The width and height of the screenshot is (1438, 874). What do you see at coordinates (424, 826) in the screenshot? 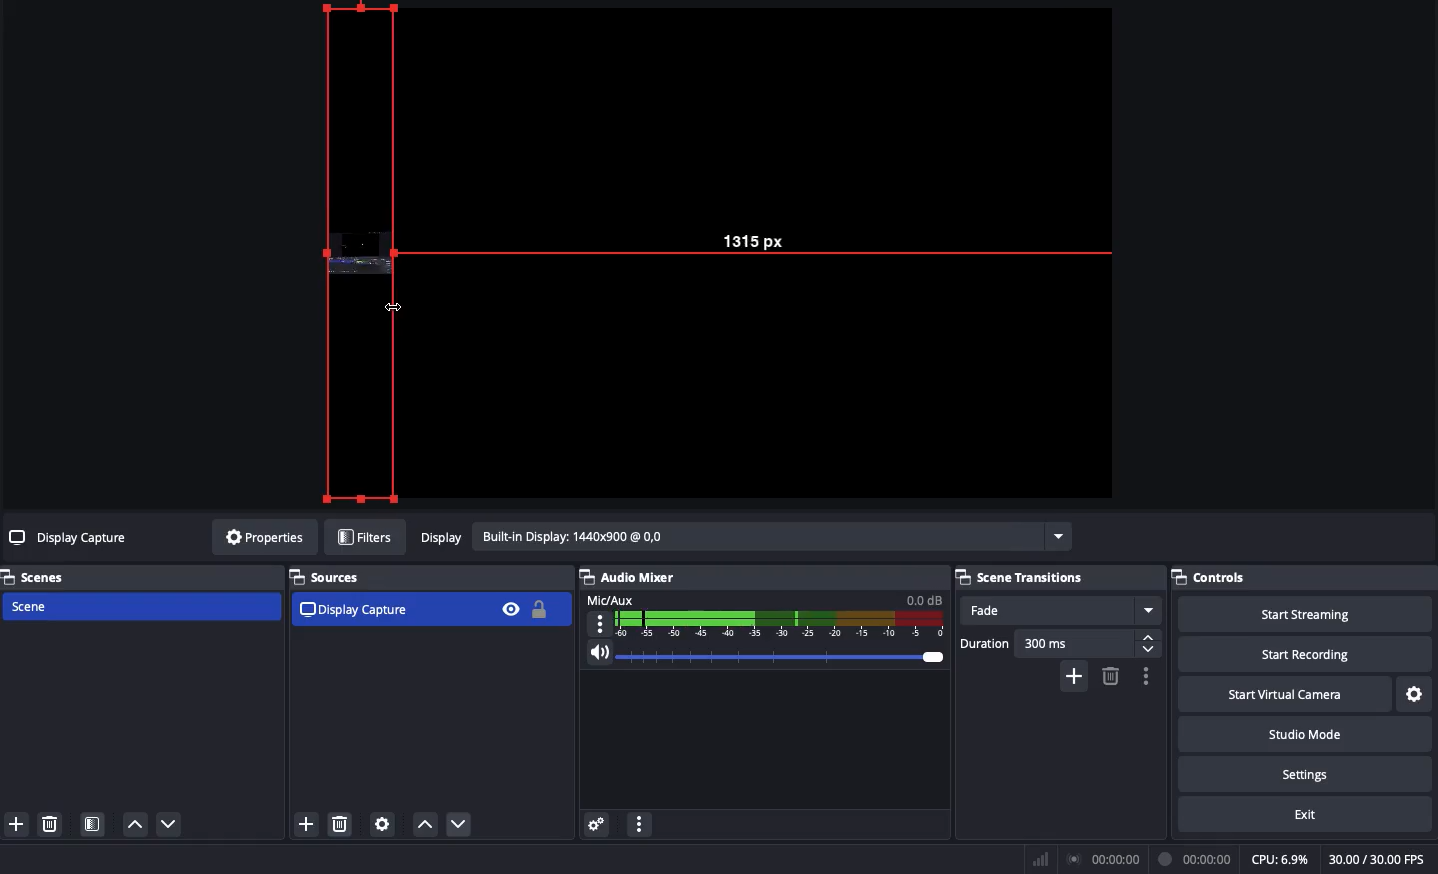
I see `Up` at bounding box center [424, 826].